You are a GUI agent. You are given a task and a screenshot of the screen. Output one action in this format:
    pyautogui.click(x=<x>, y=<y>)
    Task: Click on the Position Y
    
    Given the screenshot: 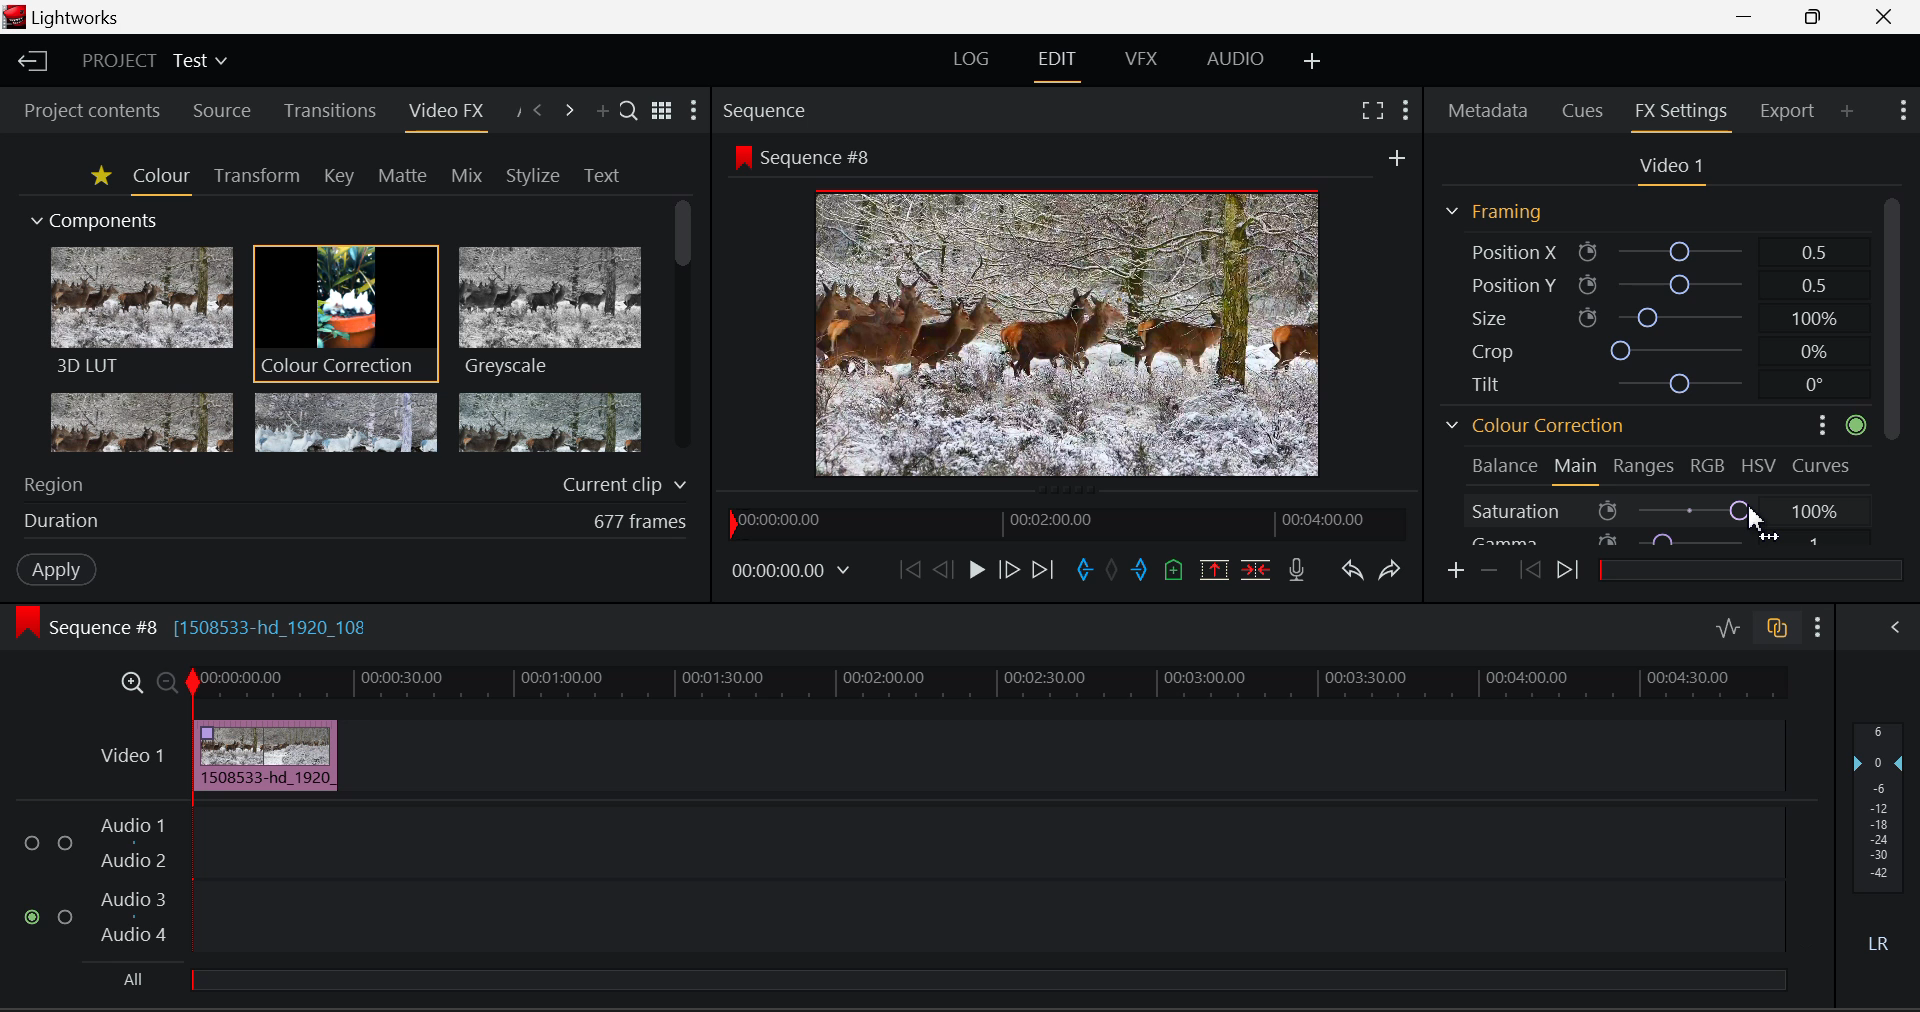 What is the action you would take?
    pyautogui.click(x=1648, y=284)
    